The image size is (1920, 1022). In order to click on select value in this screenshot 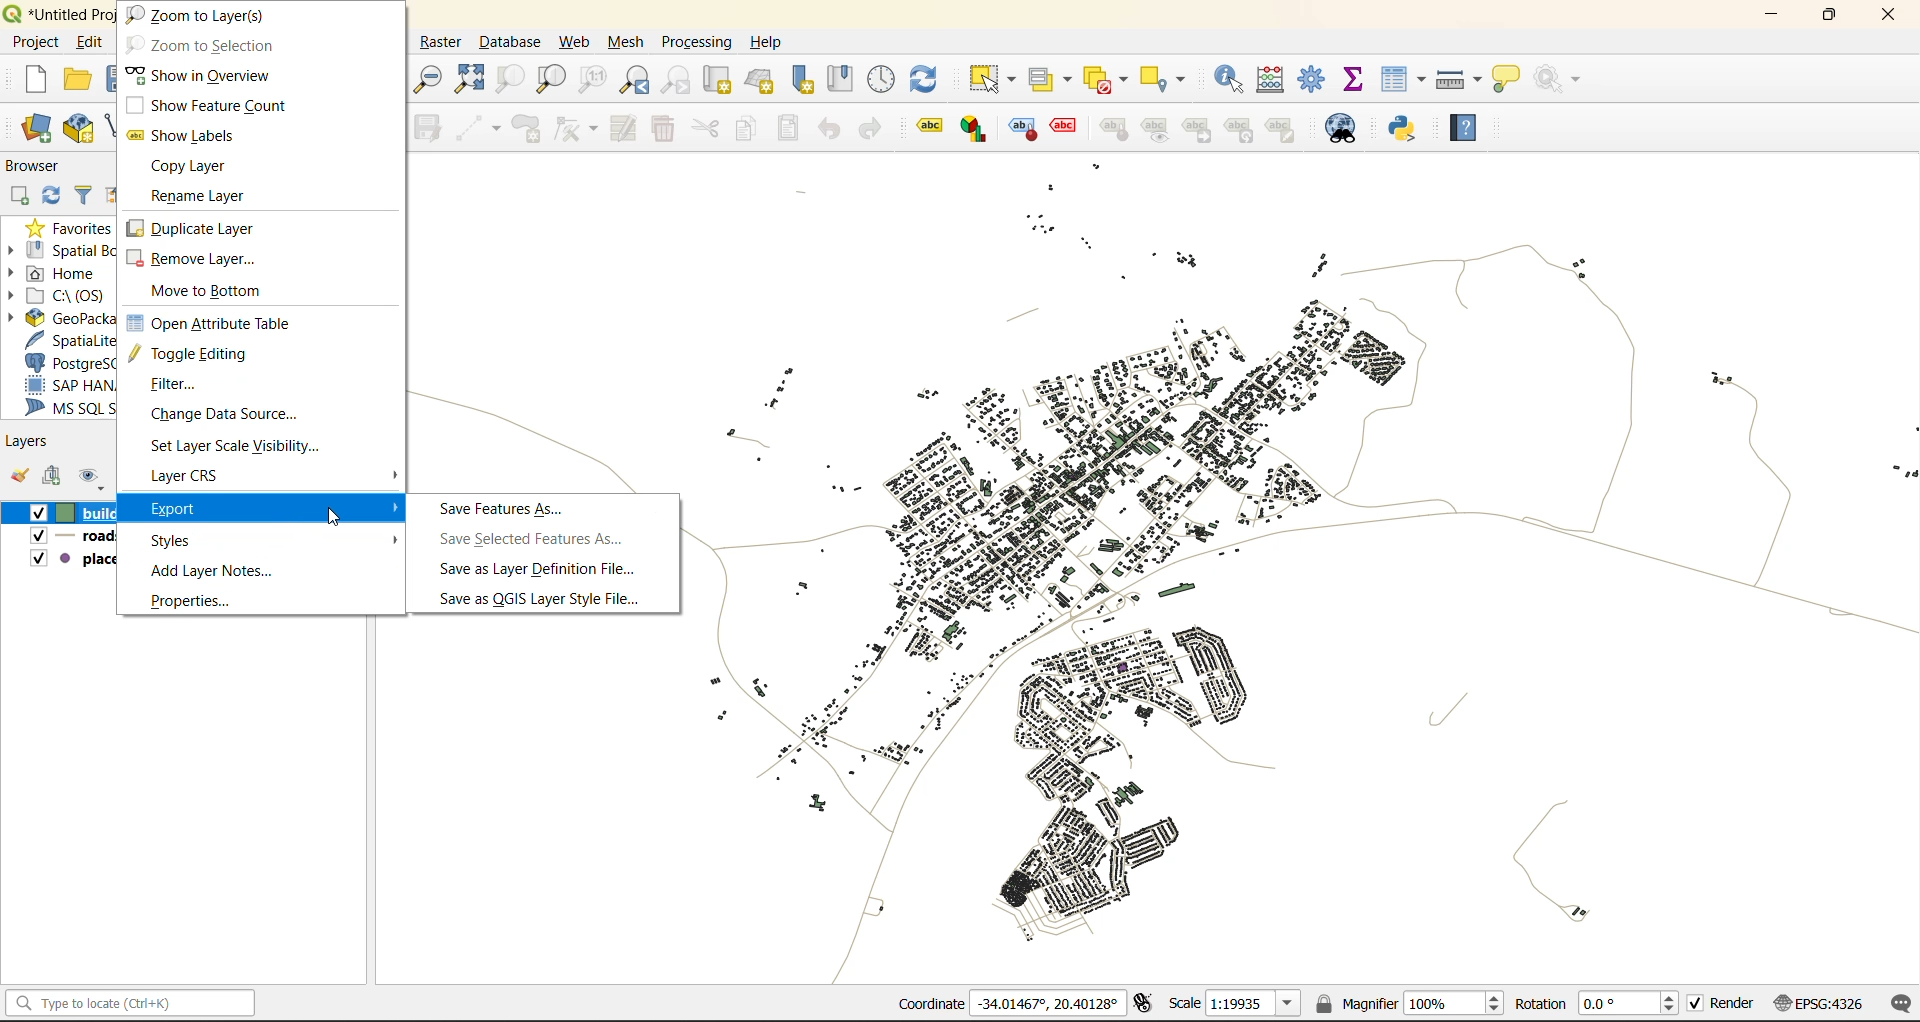, I will do `click(1052, 79)`.